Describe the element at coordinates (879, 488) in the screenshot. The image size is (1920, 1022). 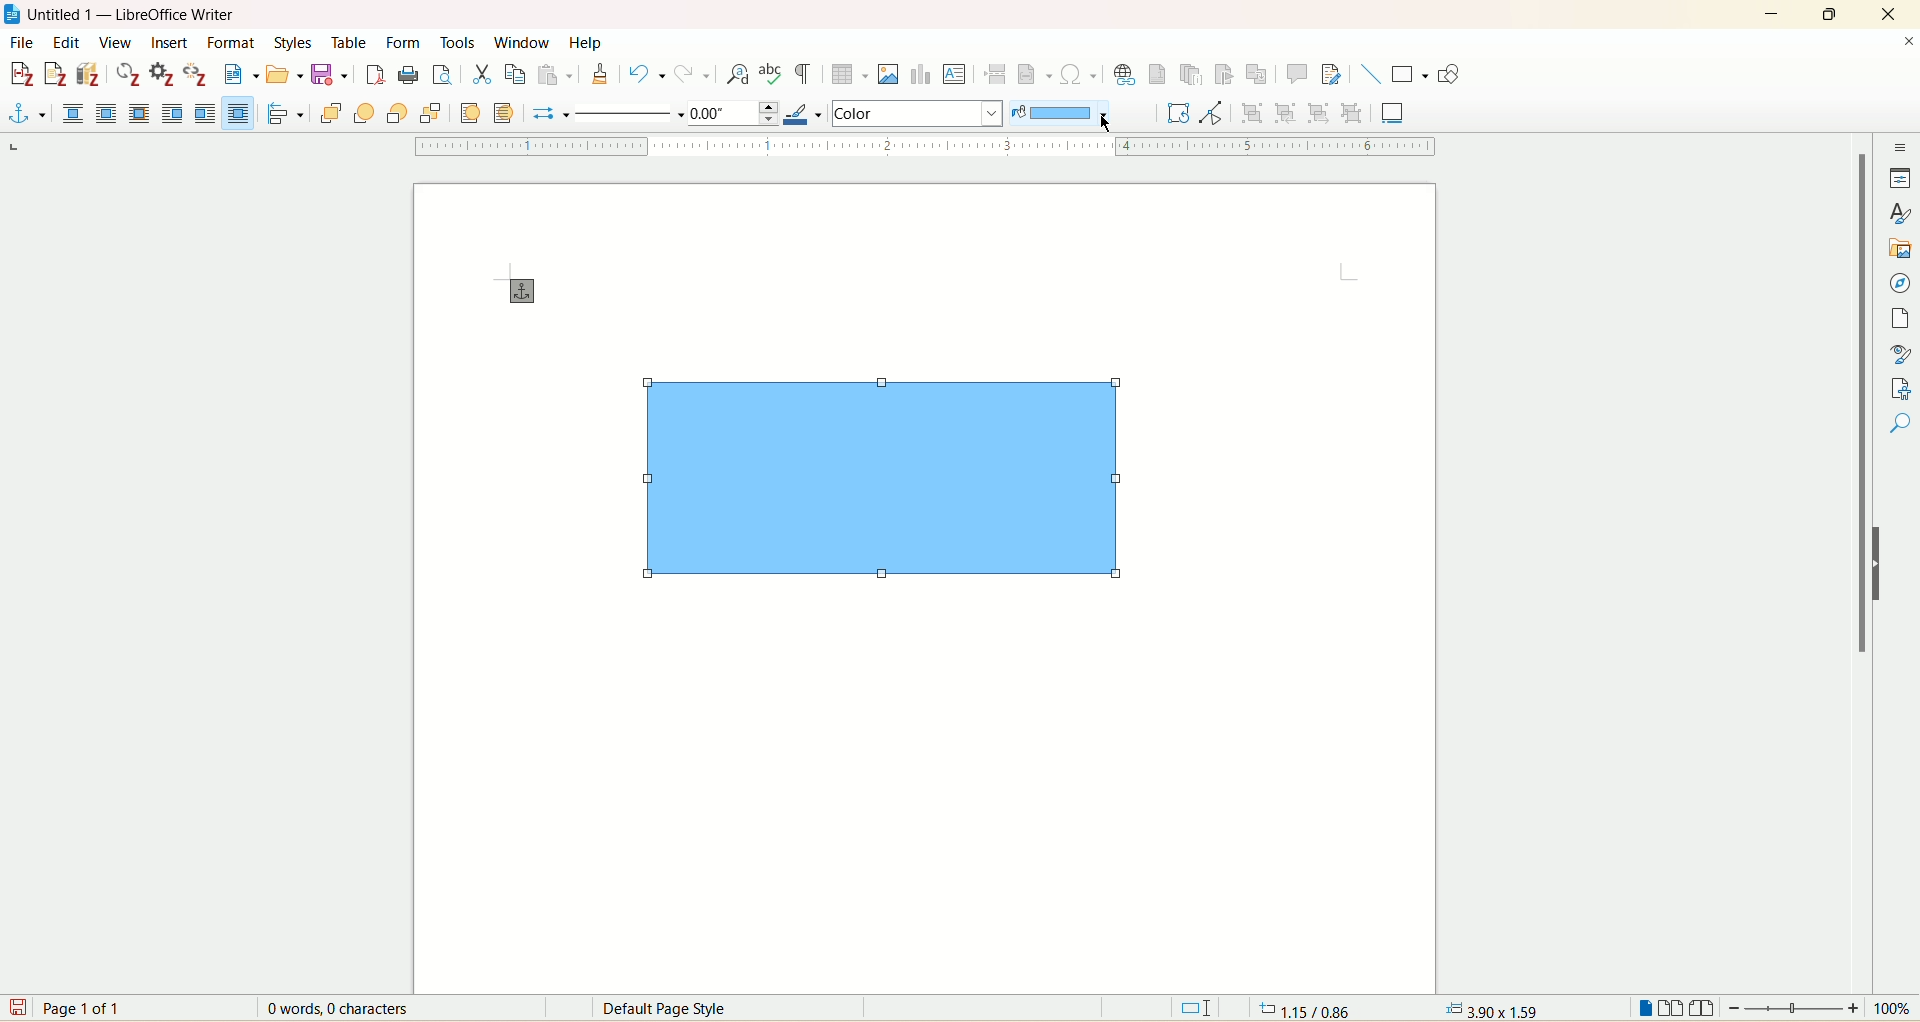
I see `shape` at that location.